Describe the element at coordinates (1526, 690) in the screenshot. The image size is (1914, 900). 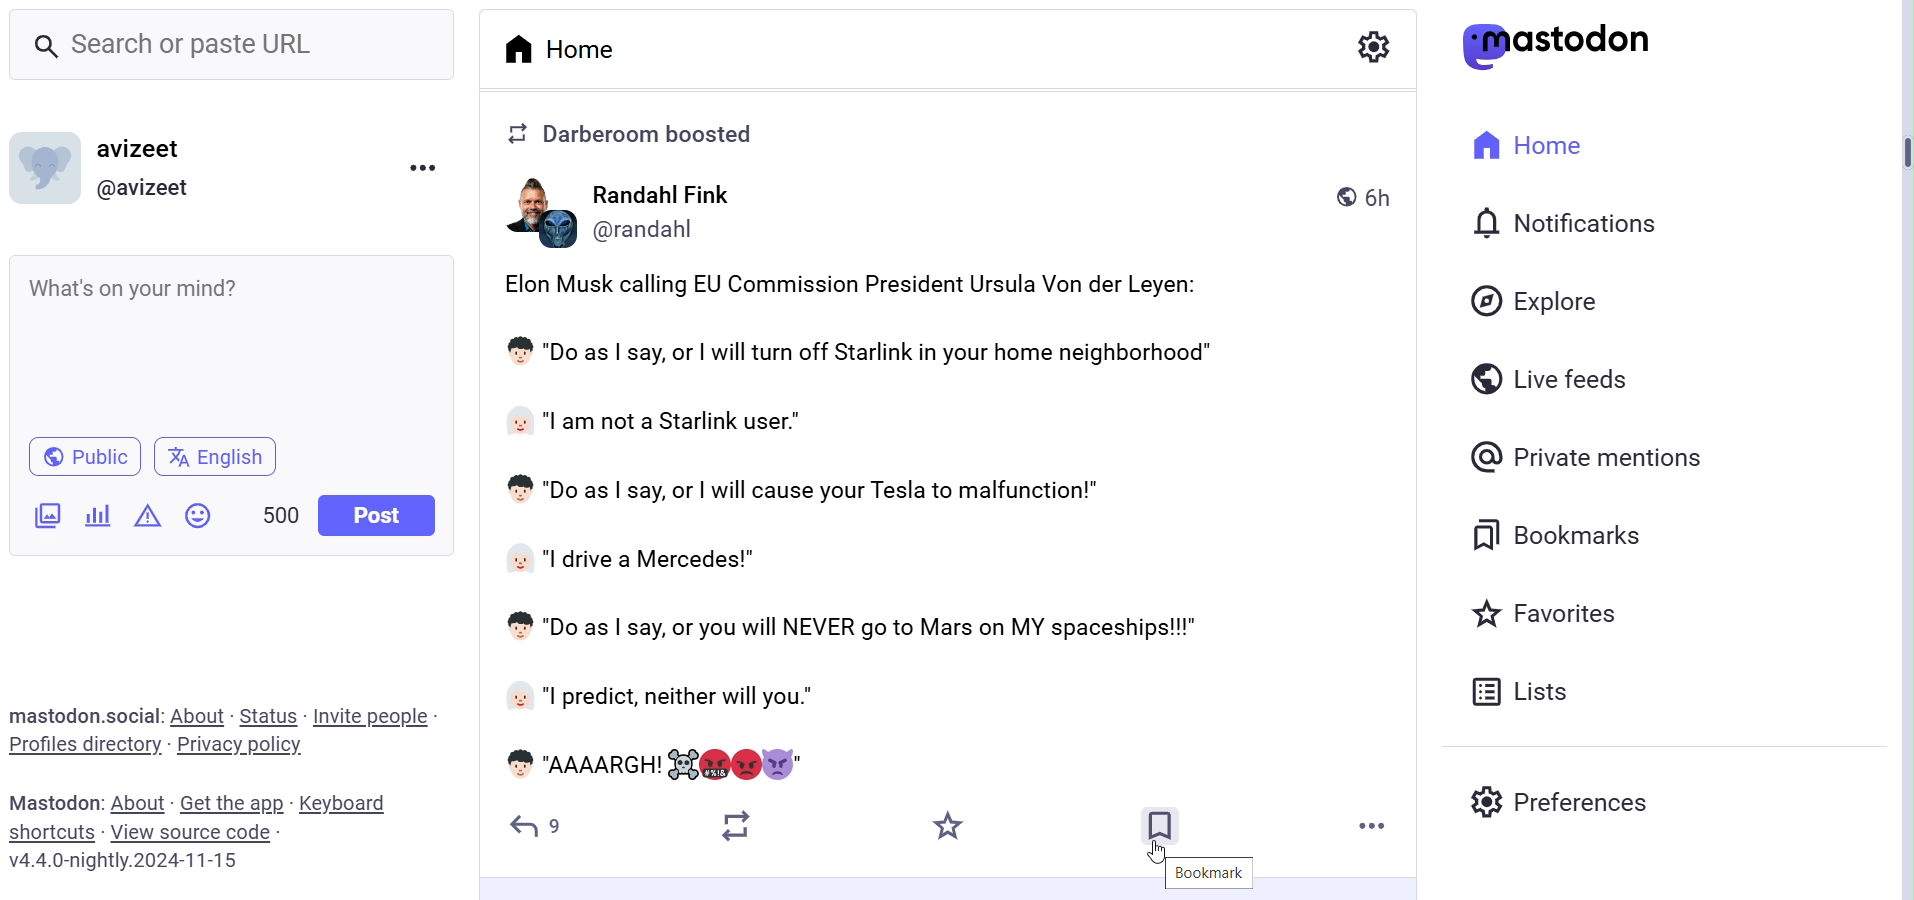
I see `Lists` at that location.